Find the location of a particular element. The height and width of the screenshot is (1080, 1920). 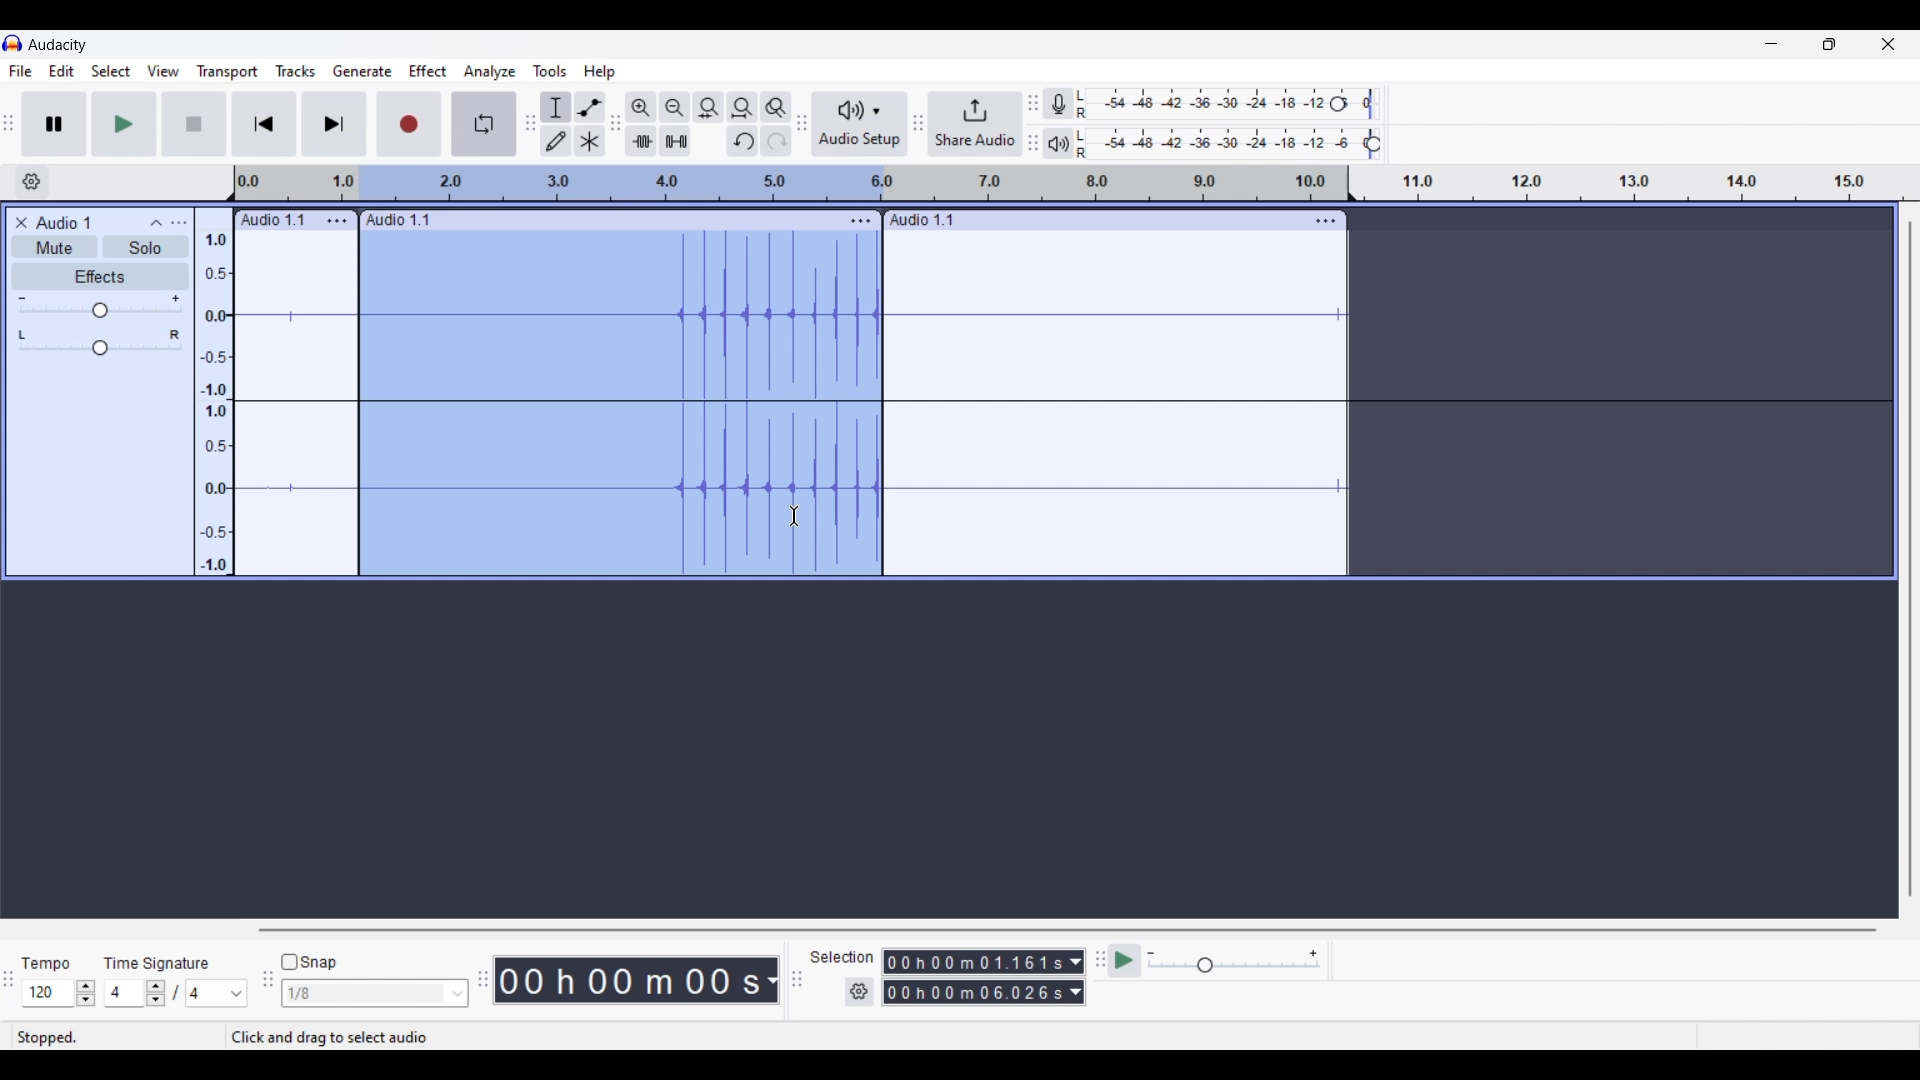

Play-at-speed/Play-at-speed once is located at coordinates (1124, 961).